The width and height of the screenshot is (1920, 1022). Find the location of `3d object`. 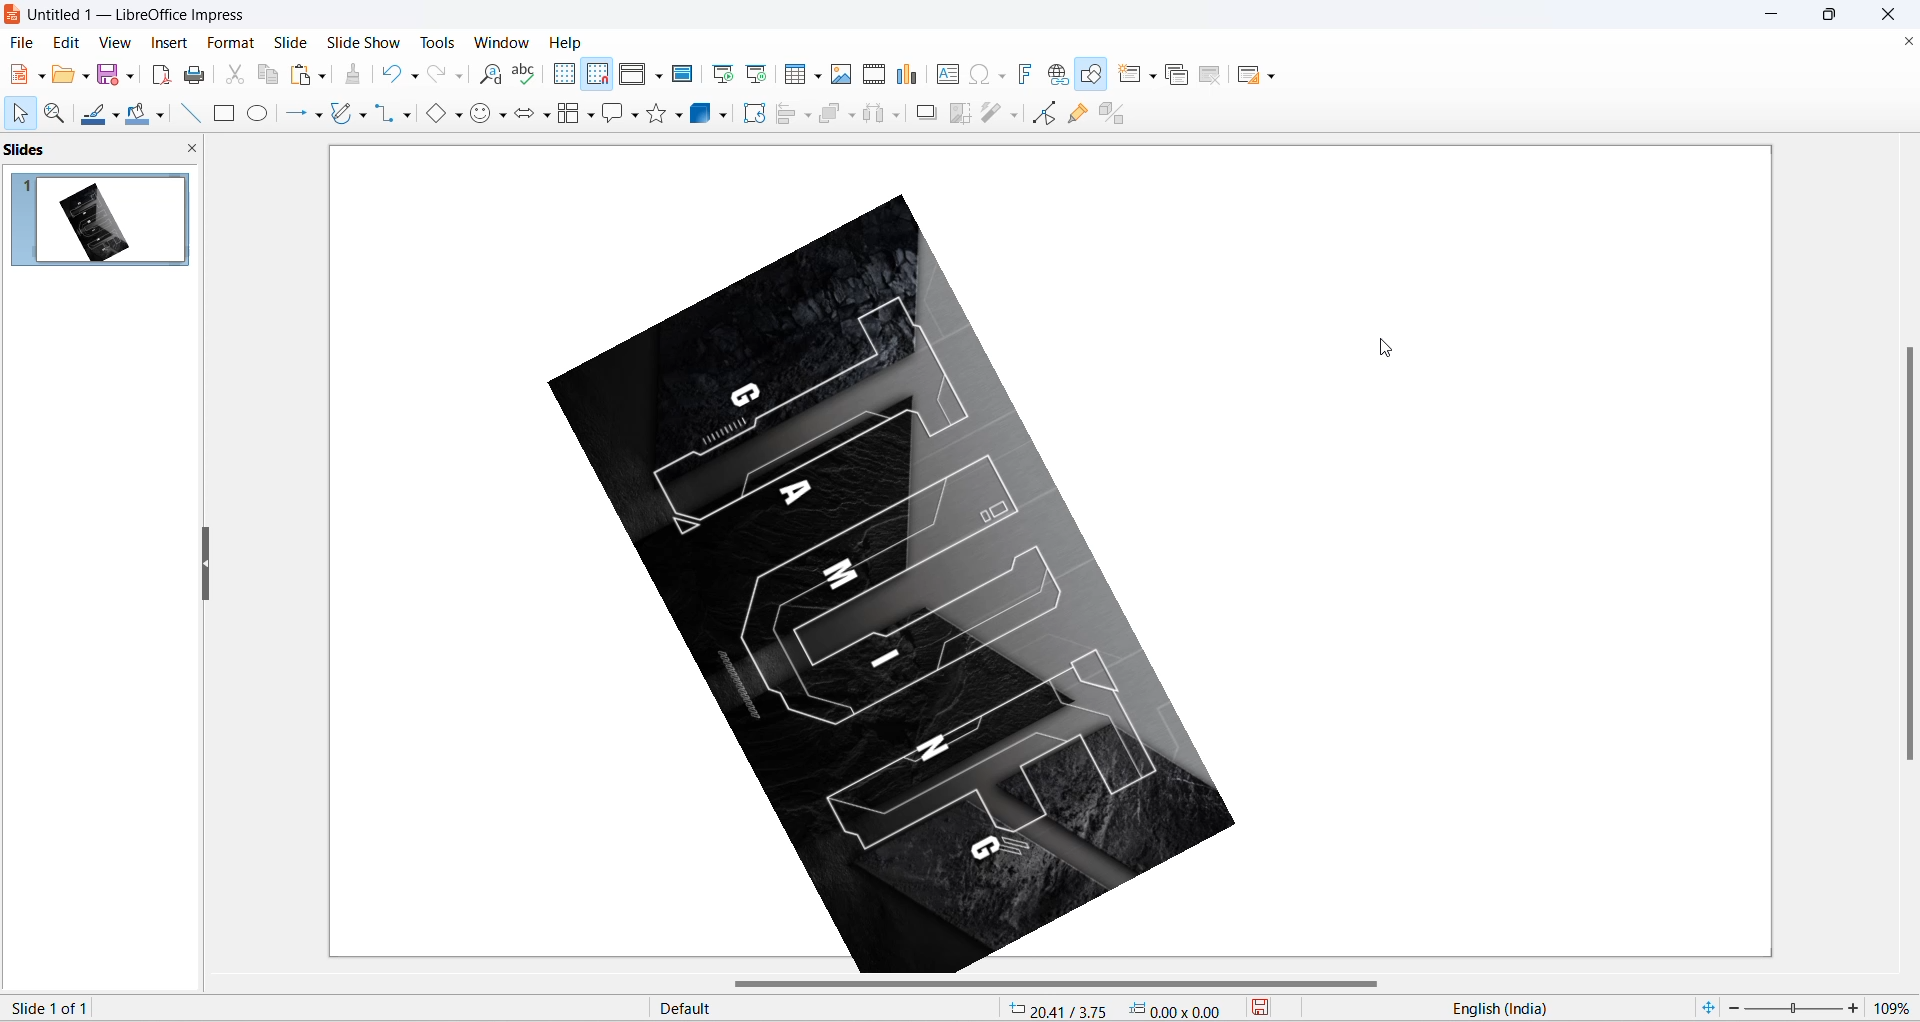

3d object is located at coordinates (713, 114).